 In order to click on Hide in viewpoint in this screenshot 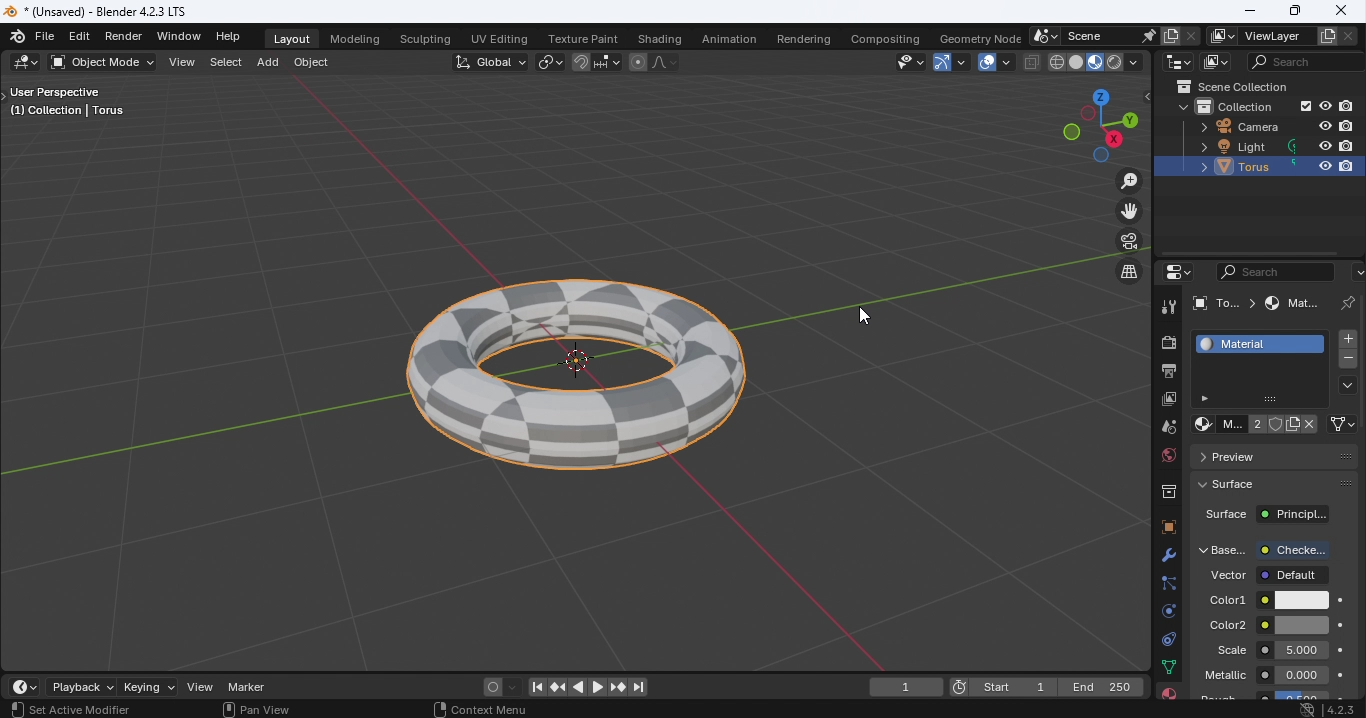, I will do `click(1324, 106)`.